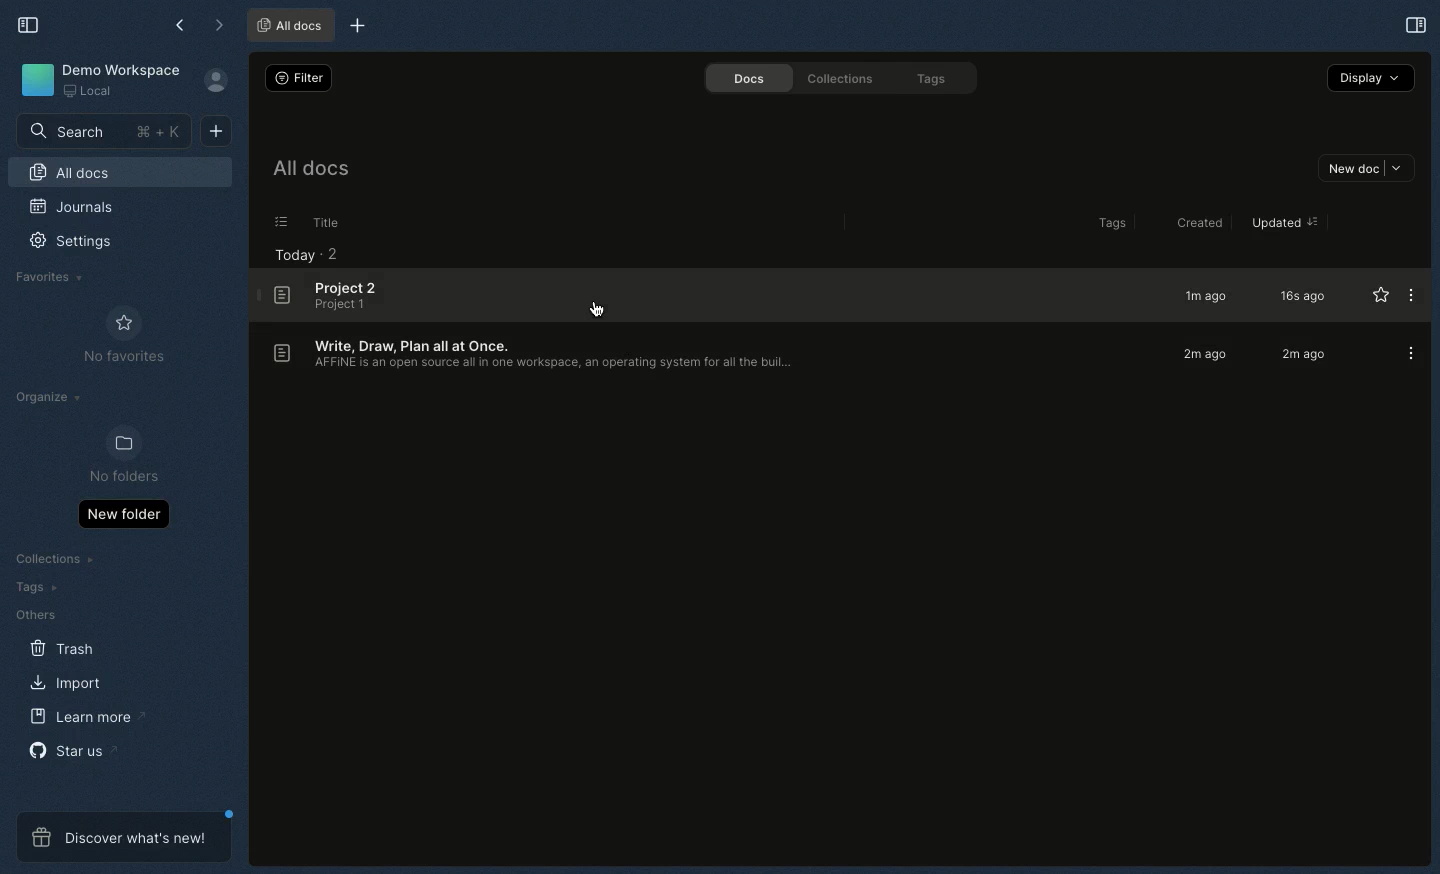 Image resolution: width=1440 pixels, height=874 pixels. Describe the element at coordinates (35, 587) in the screenshot. I see `Tags` at that location.